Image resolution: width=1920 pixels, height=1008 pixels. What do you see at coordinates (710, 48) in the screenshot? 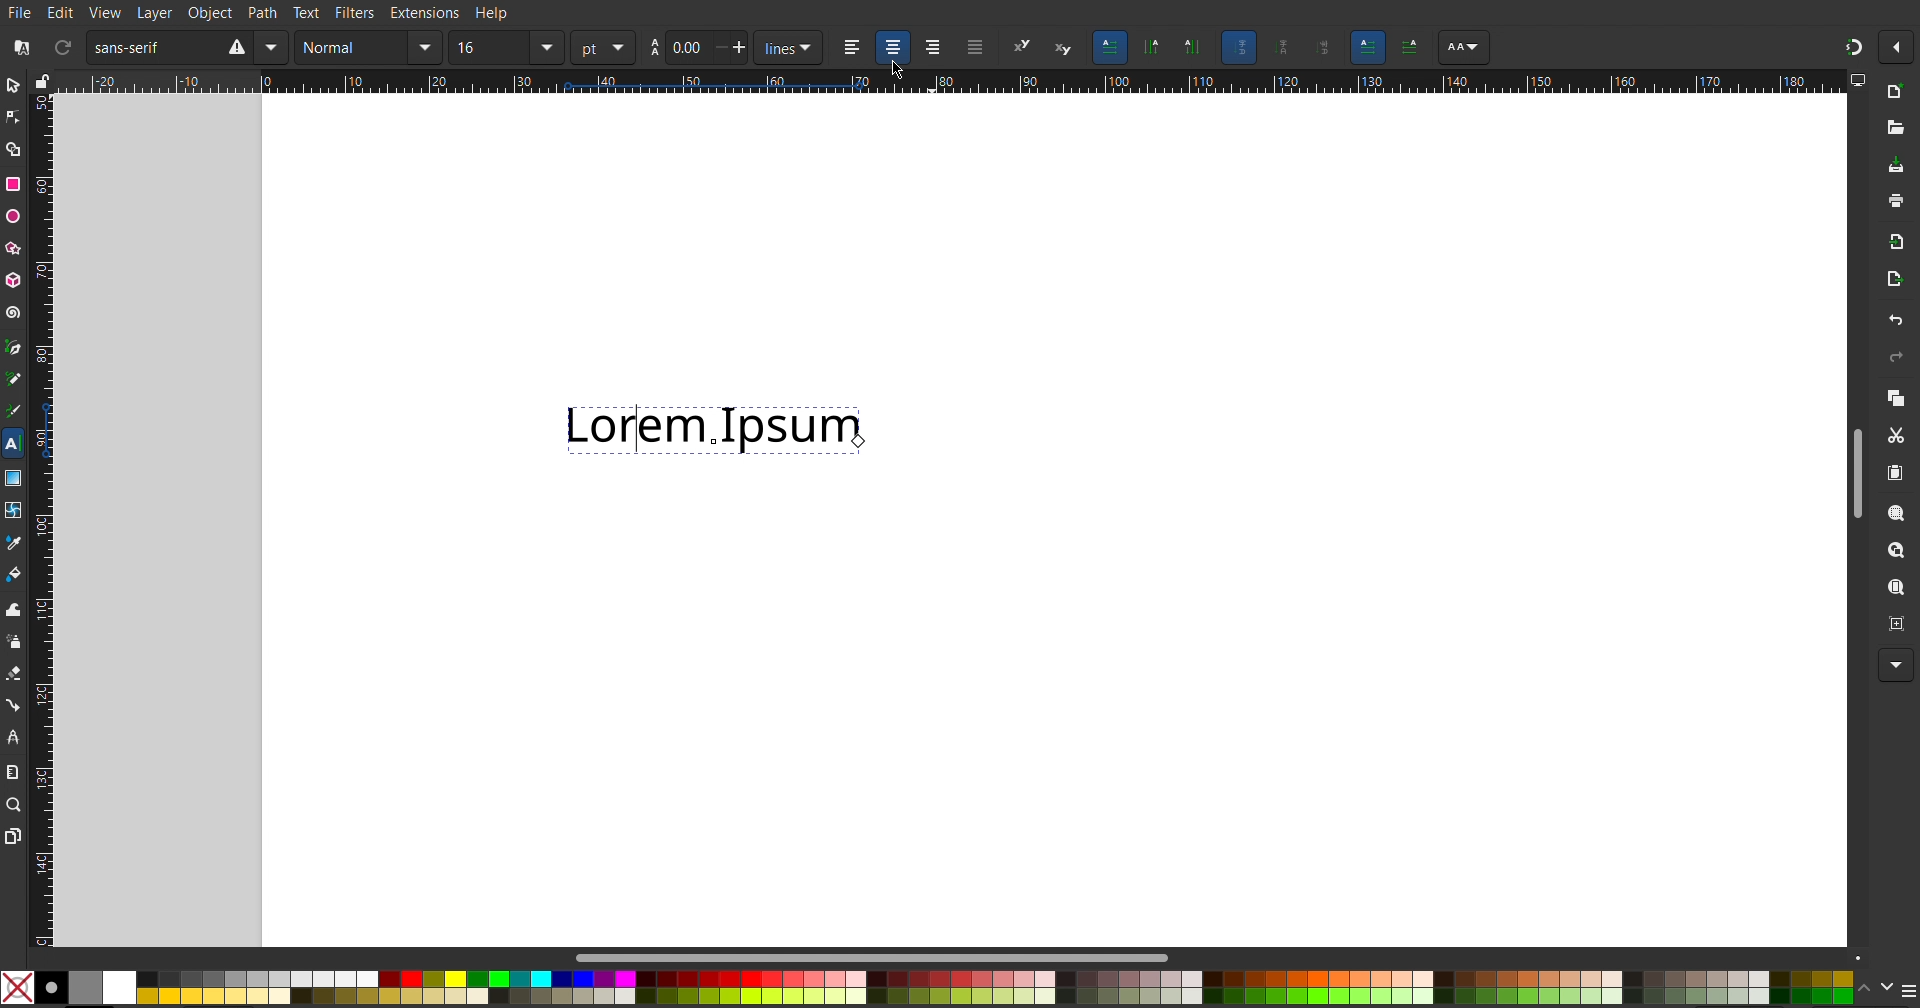
I see `Size` at bounding box center [710, 48].